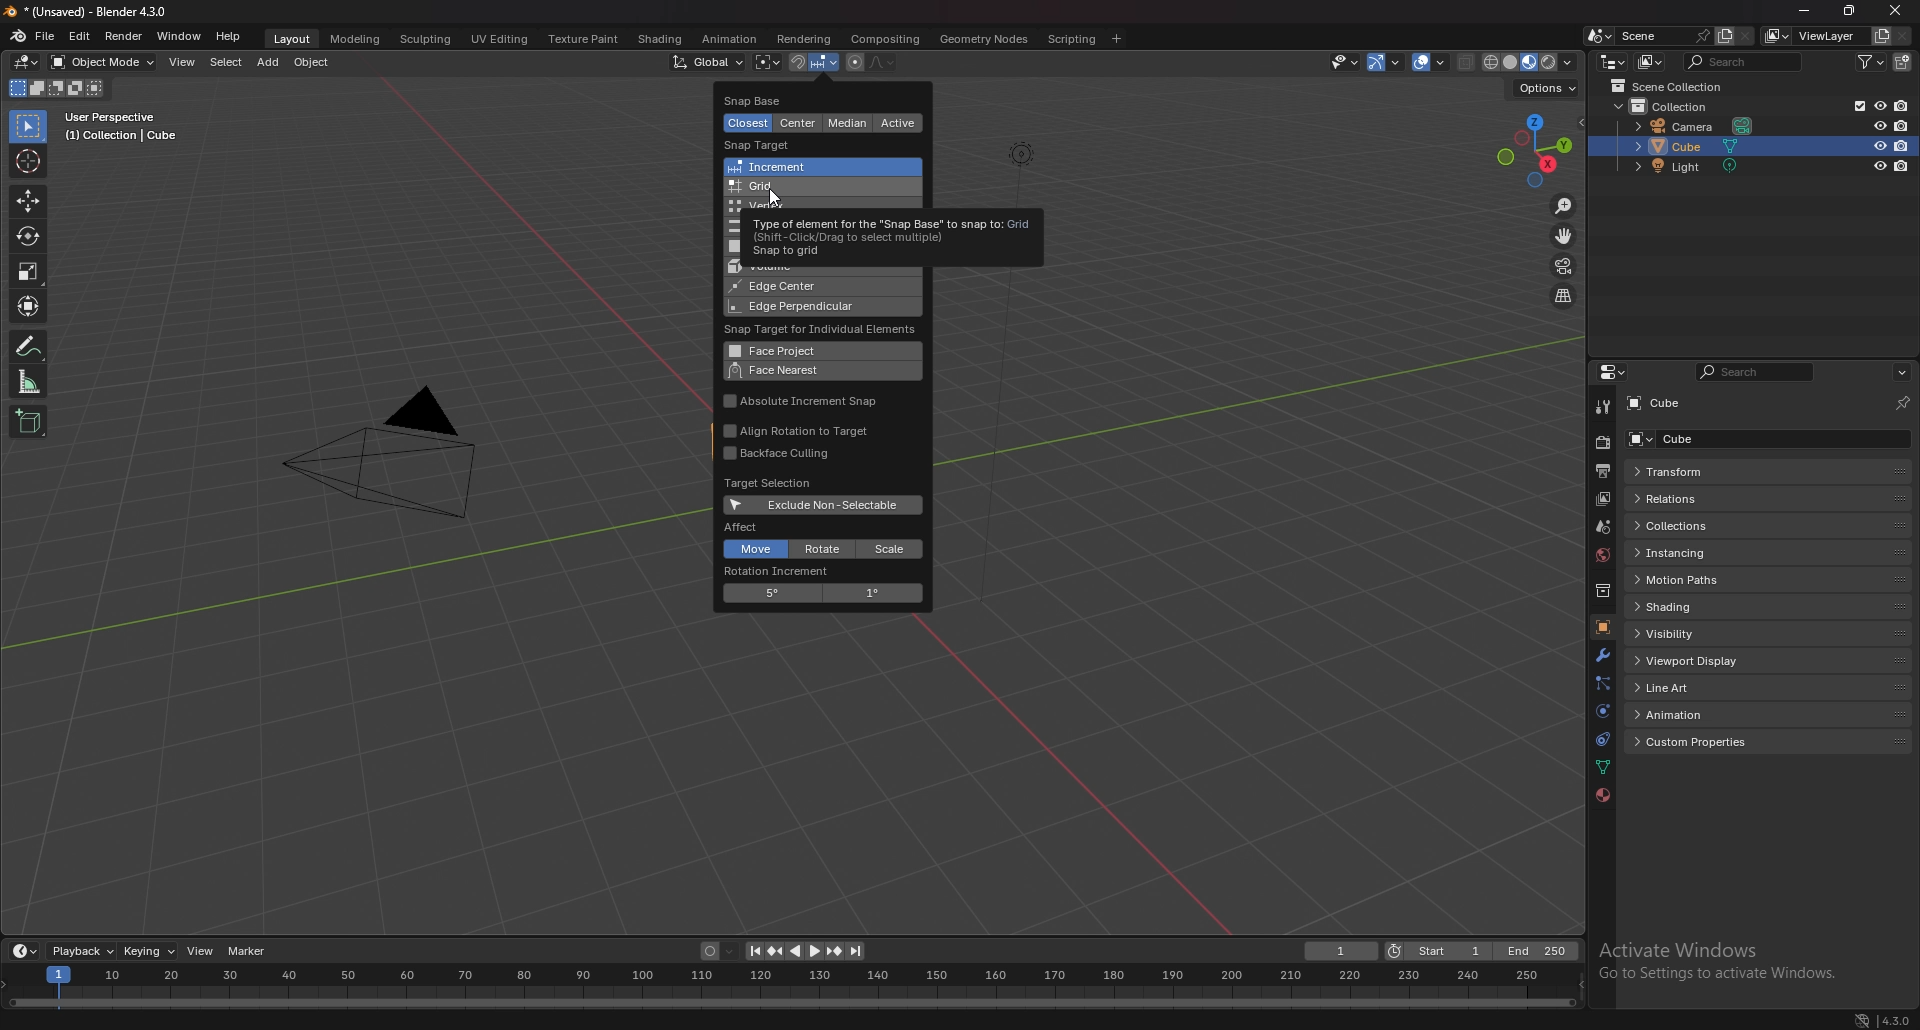 Image resolution: width=1920 pixels, height=1030 pixels. I want to click on particles, so click(1601, 682).